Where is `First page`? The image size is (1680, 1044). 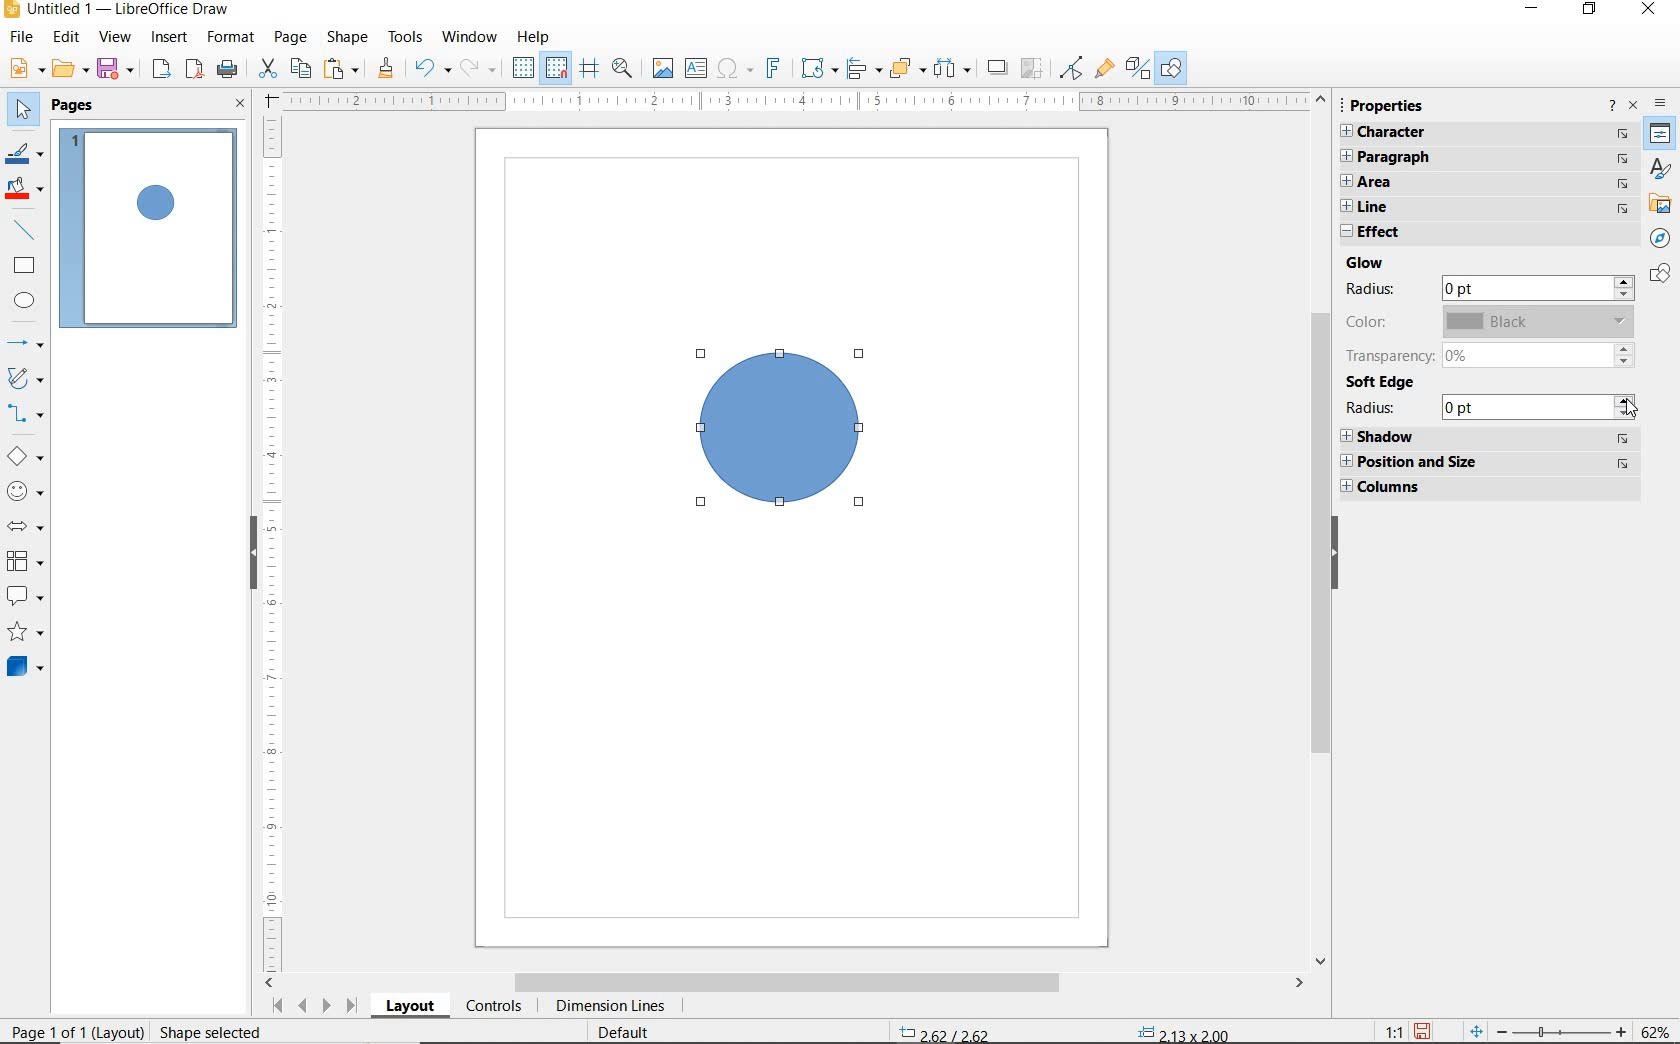
First page is located at coordinates (277, 1009).